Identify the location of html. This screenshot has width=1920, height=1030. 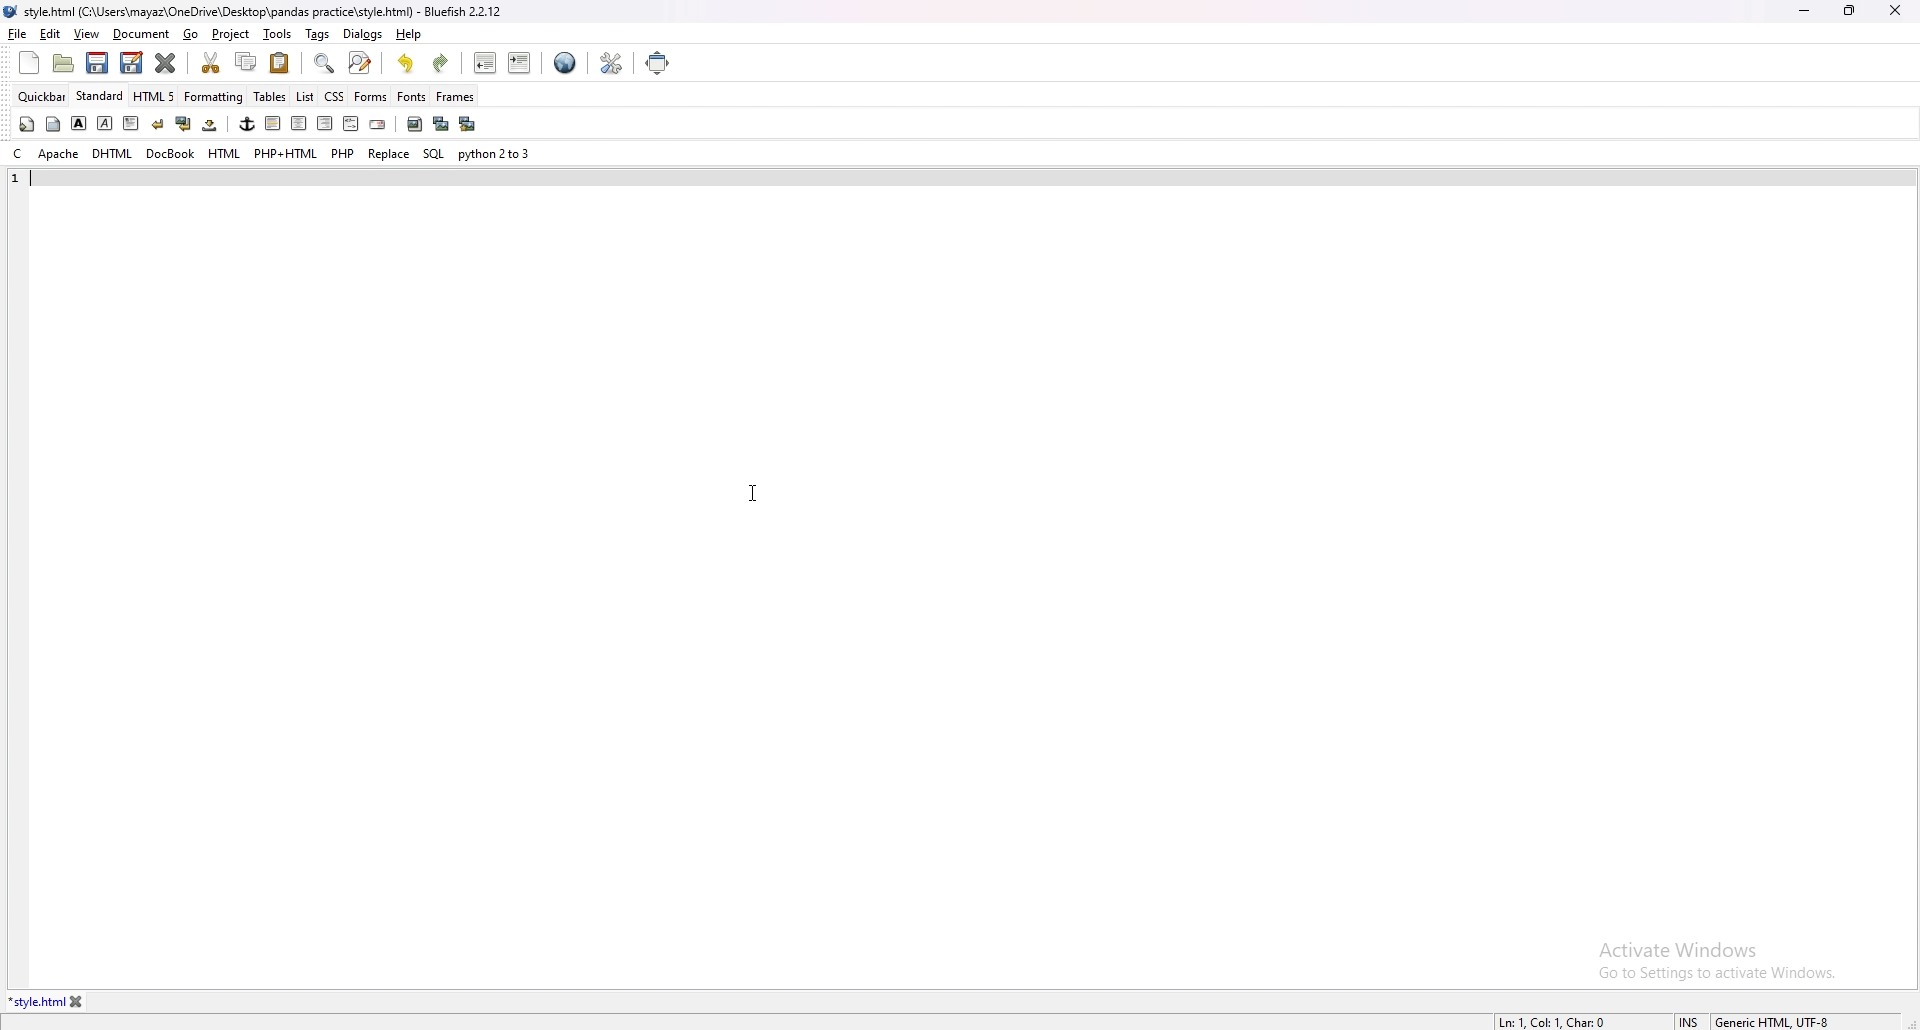
(225, 154).